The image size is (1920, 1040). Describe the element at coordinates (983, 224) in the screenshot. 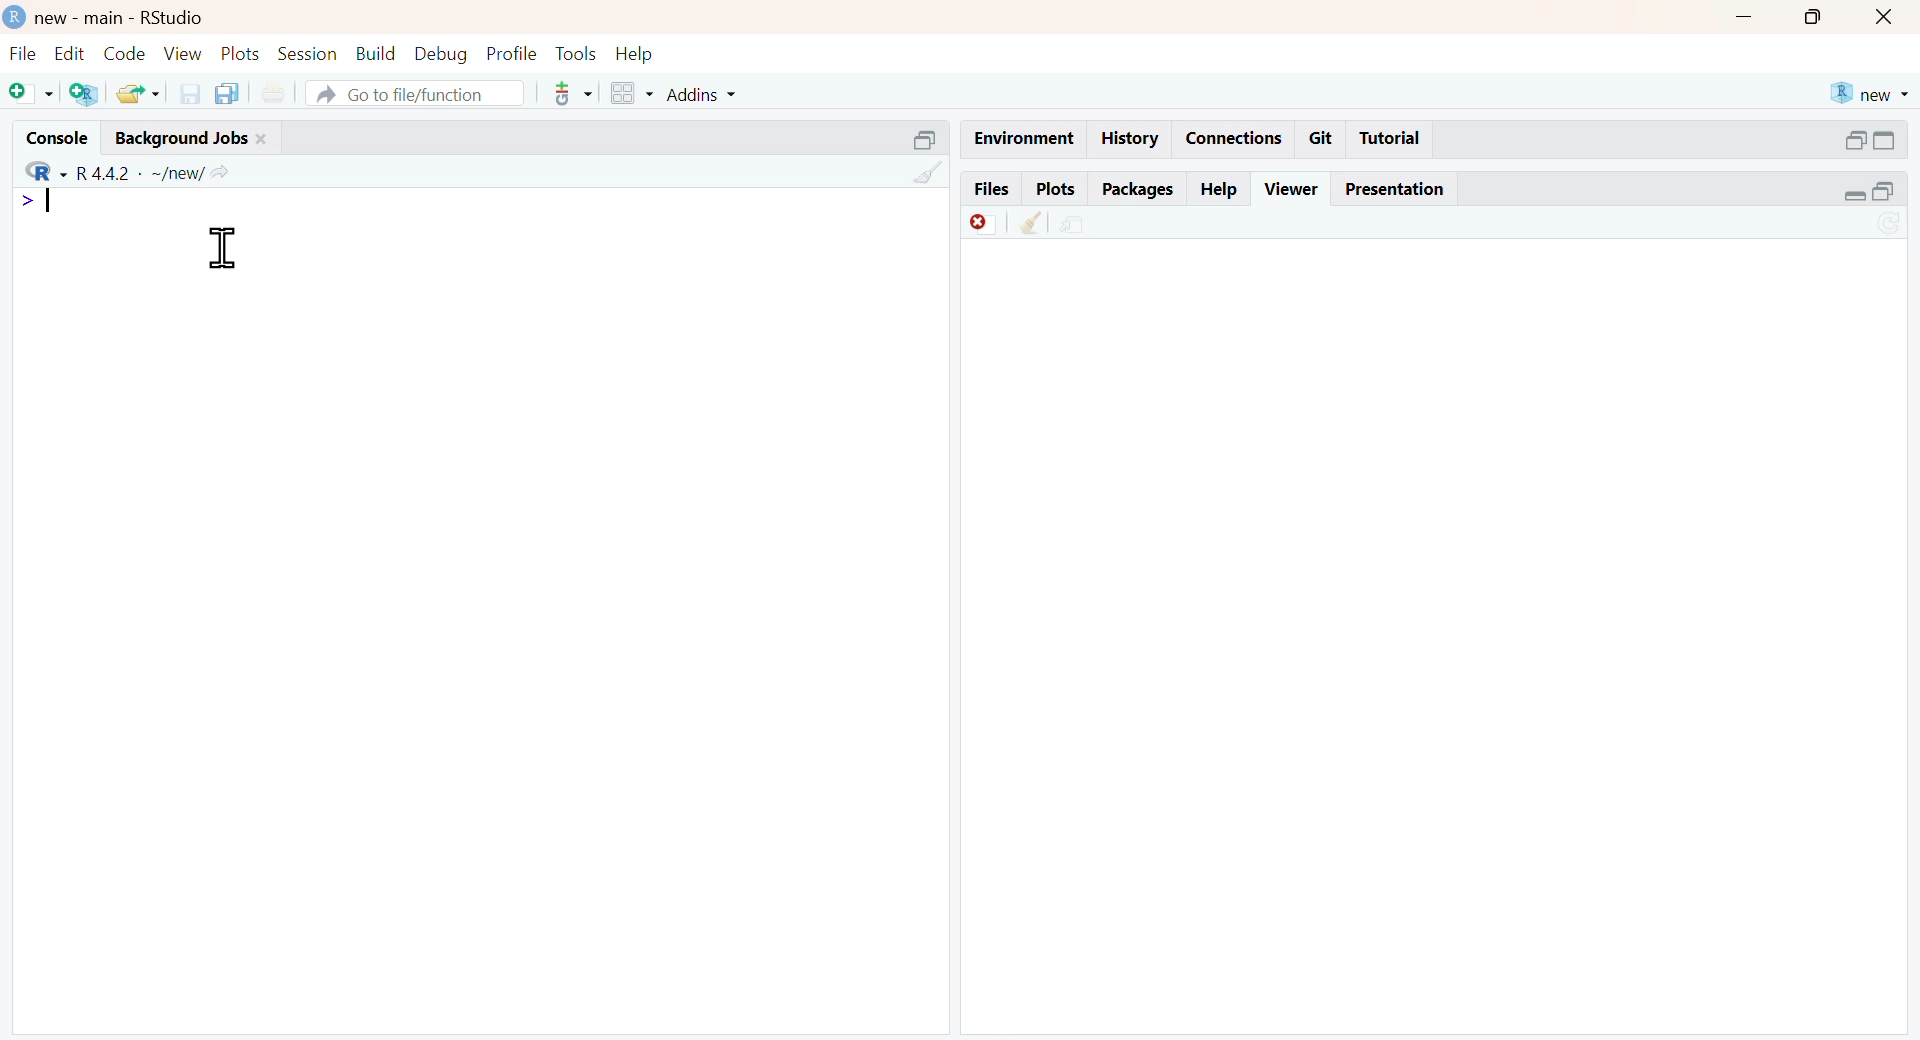

I see `Discard ` at that location.